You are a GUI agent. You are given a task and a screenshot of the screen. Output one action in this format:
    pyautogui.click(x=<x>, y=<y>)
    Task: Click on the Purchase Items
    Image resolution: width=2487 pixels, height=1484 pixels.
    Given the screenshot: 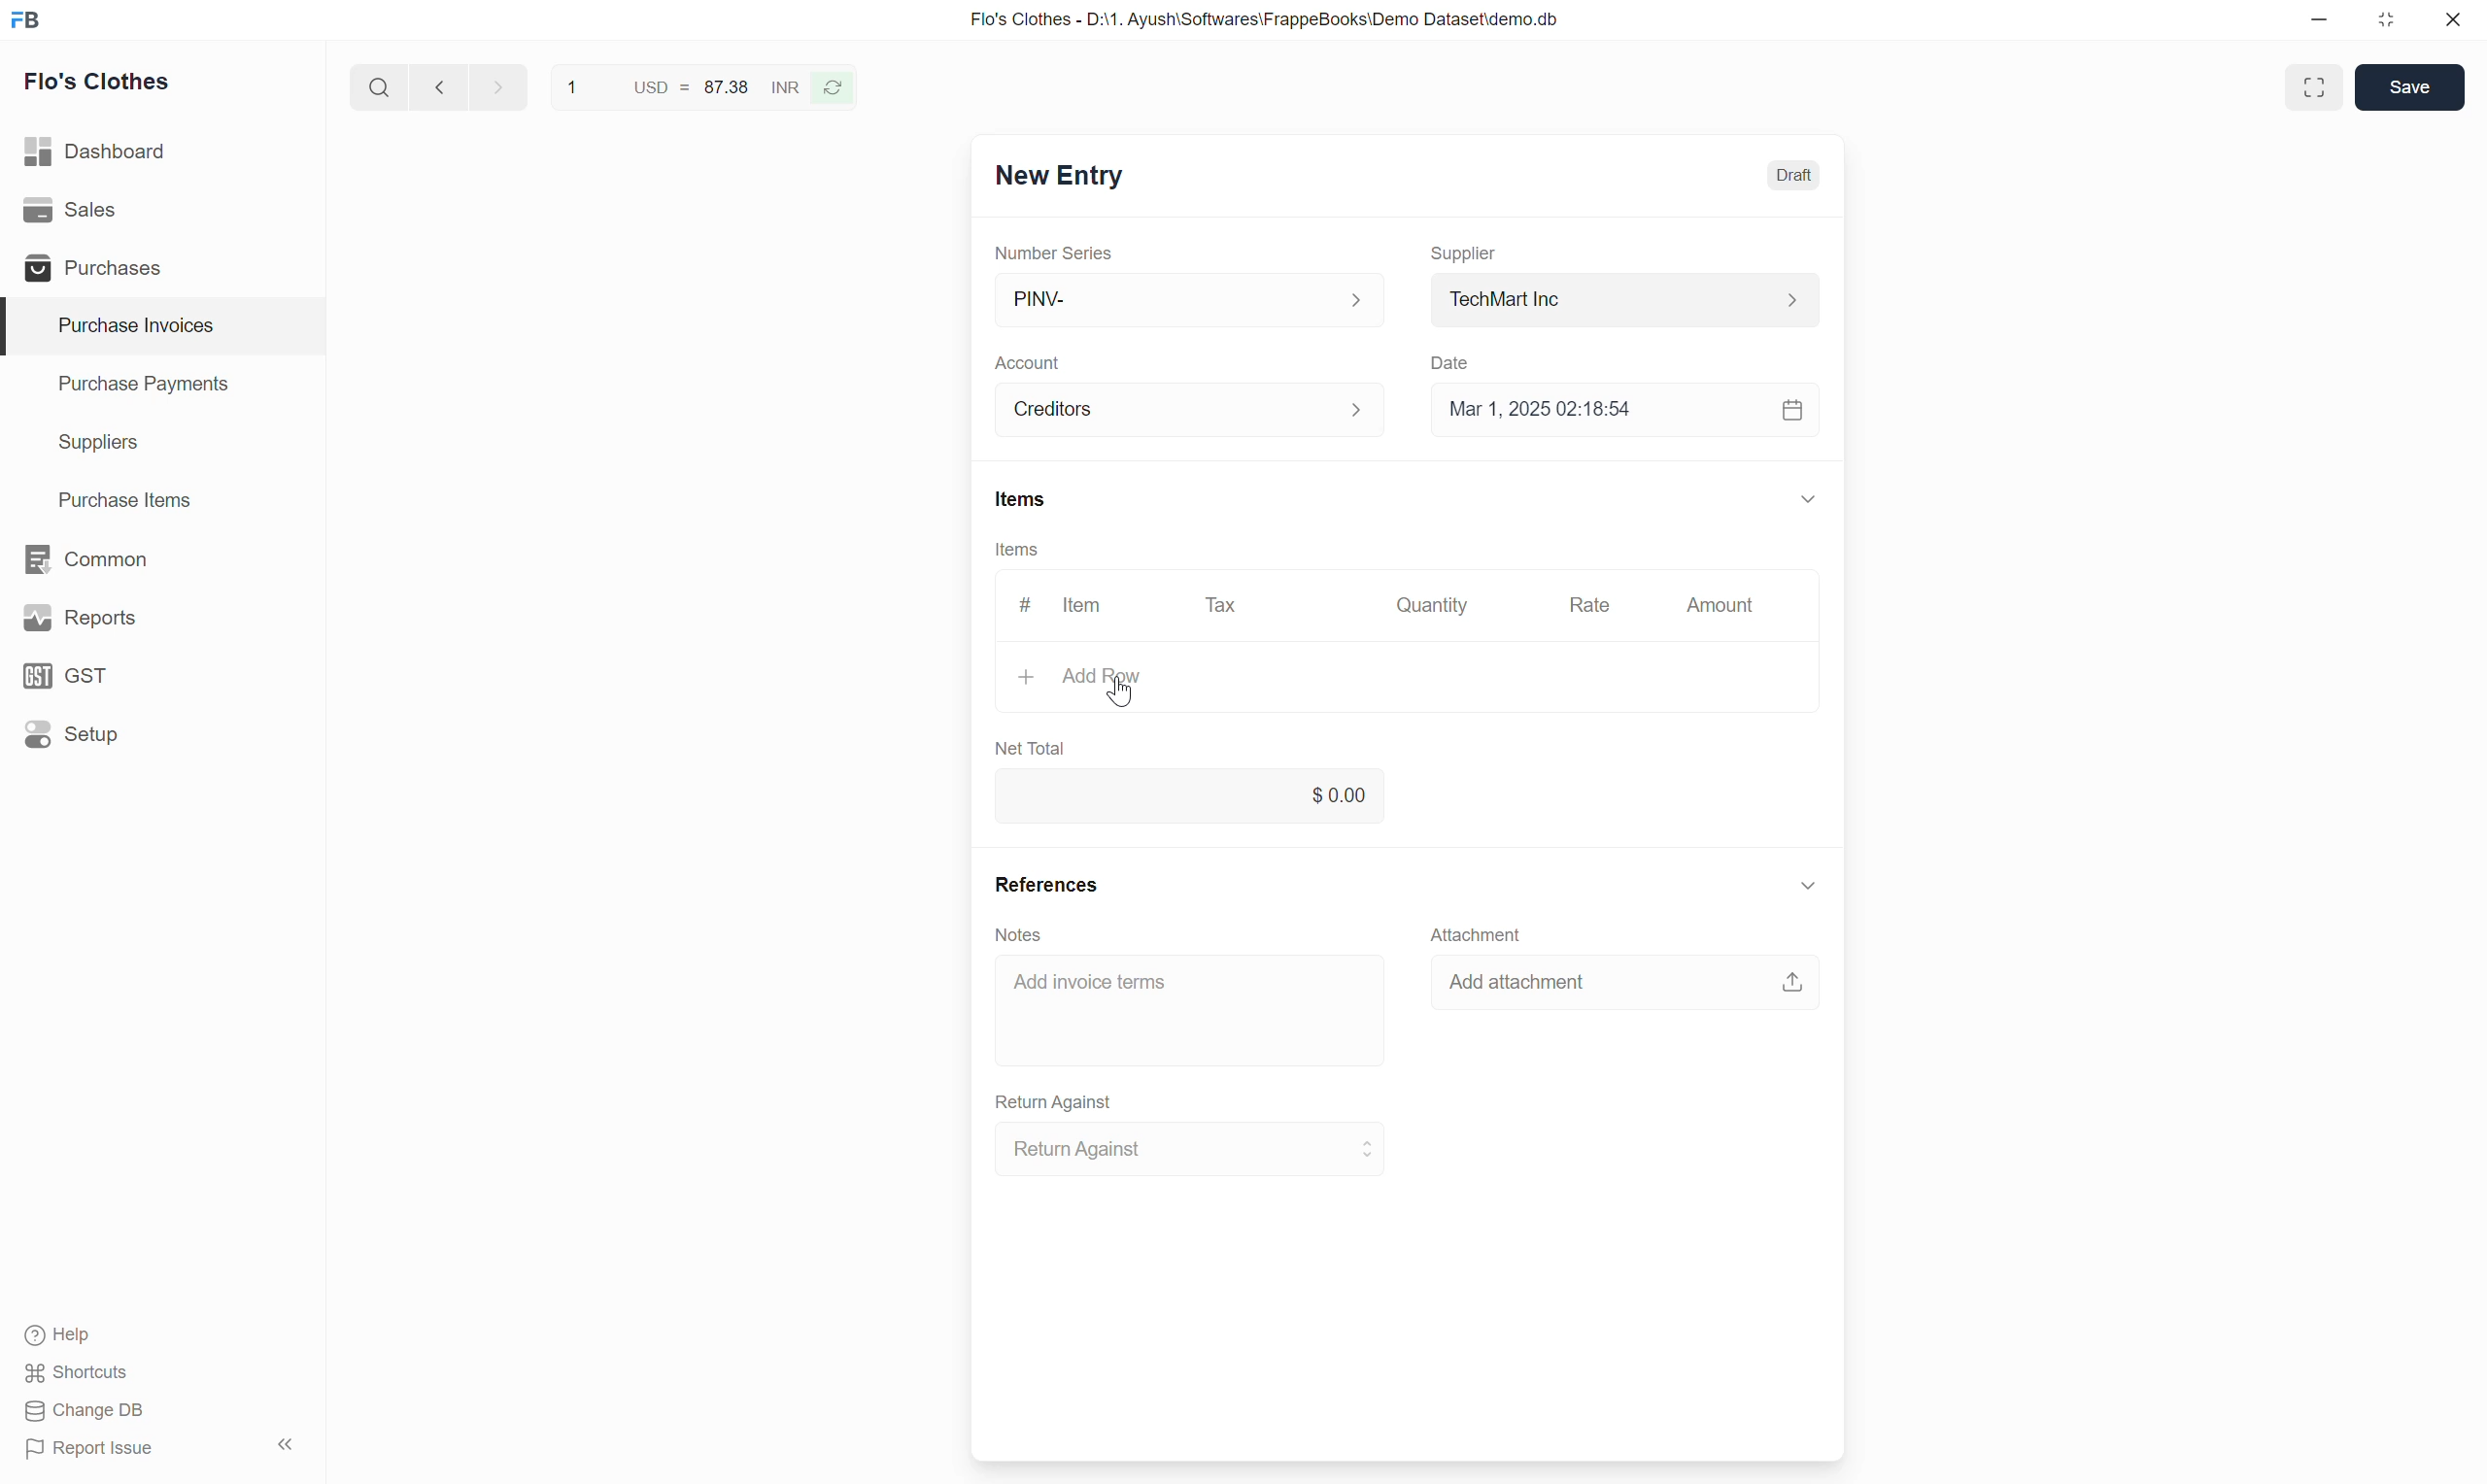 What is the action you would take?
    pyautogui.click(x=163, y=501)
    